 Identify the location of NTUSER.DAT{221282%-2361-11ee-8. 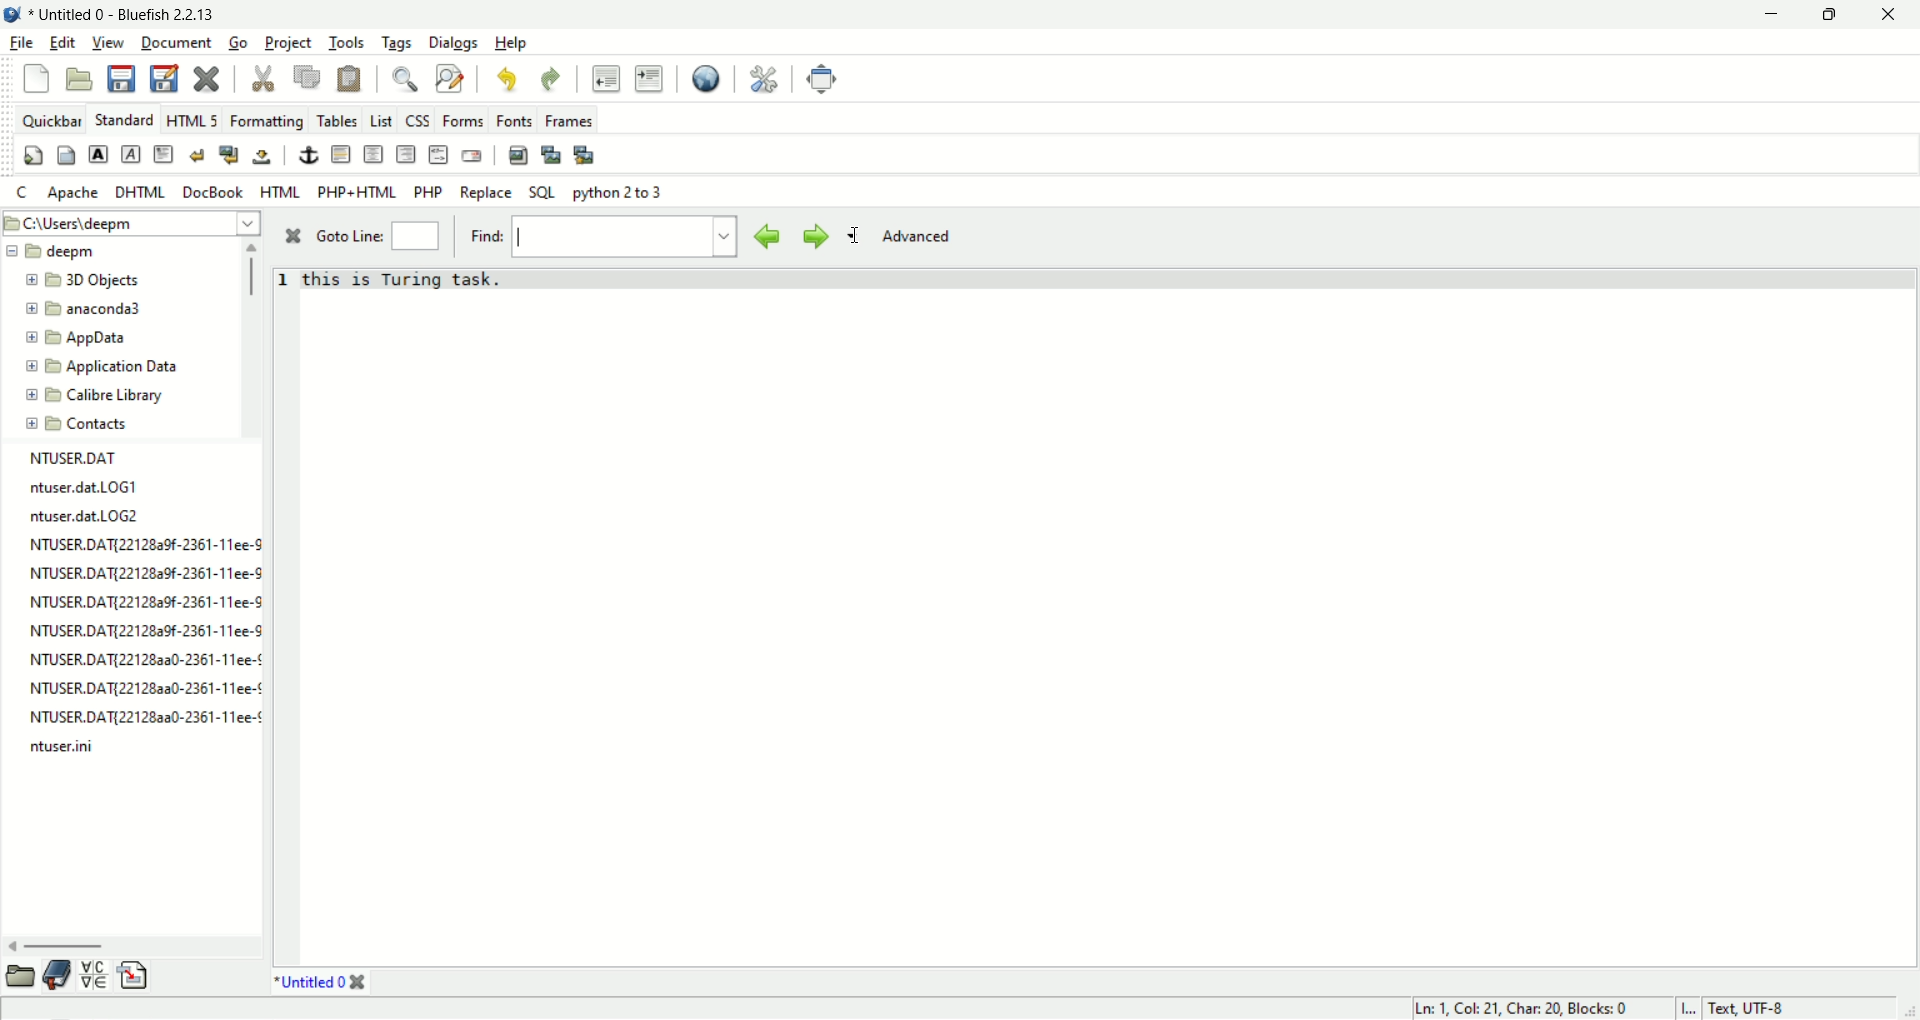
(135, 573).